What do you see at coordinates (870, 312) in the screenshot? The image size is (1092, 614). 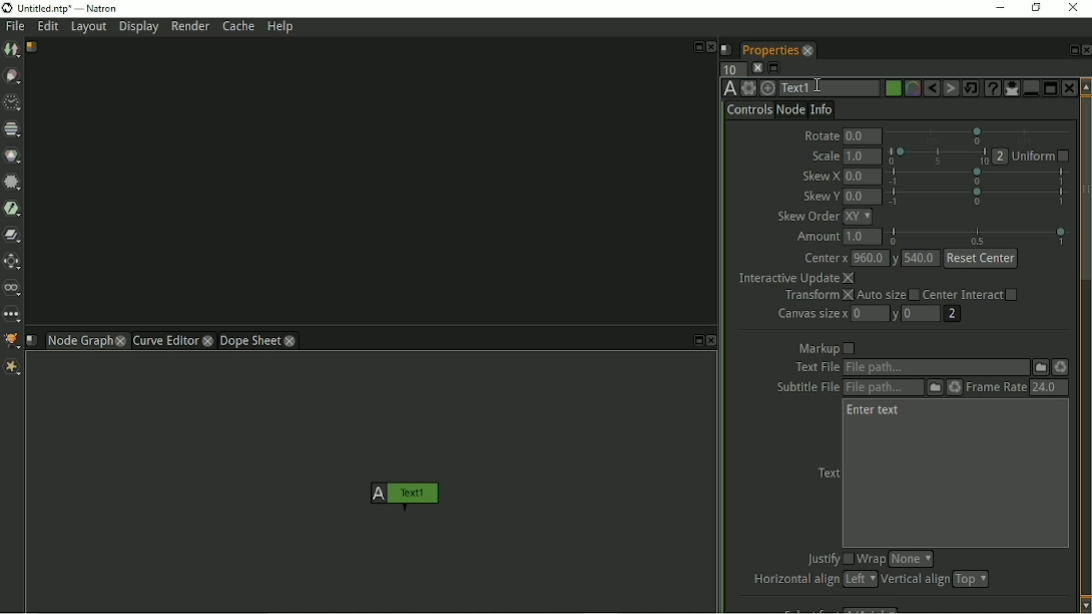 I see `0` at bounding box center [870, 312].